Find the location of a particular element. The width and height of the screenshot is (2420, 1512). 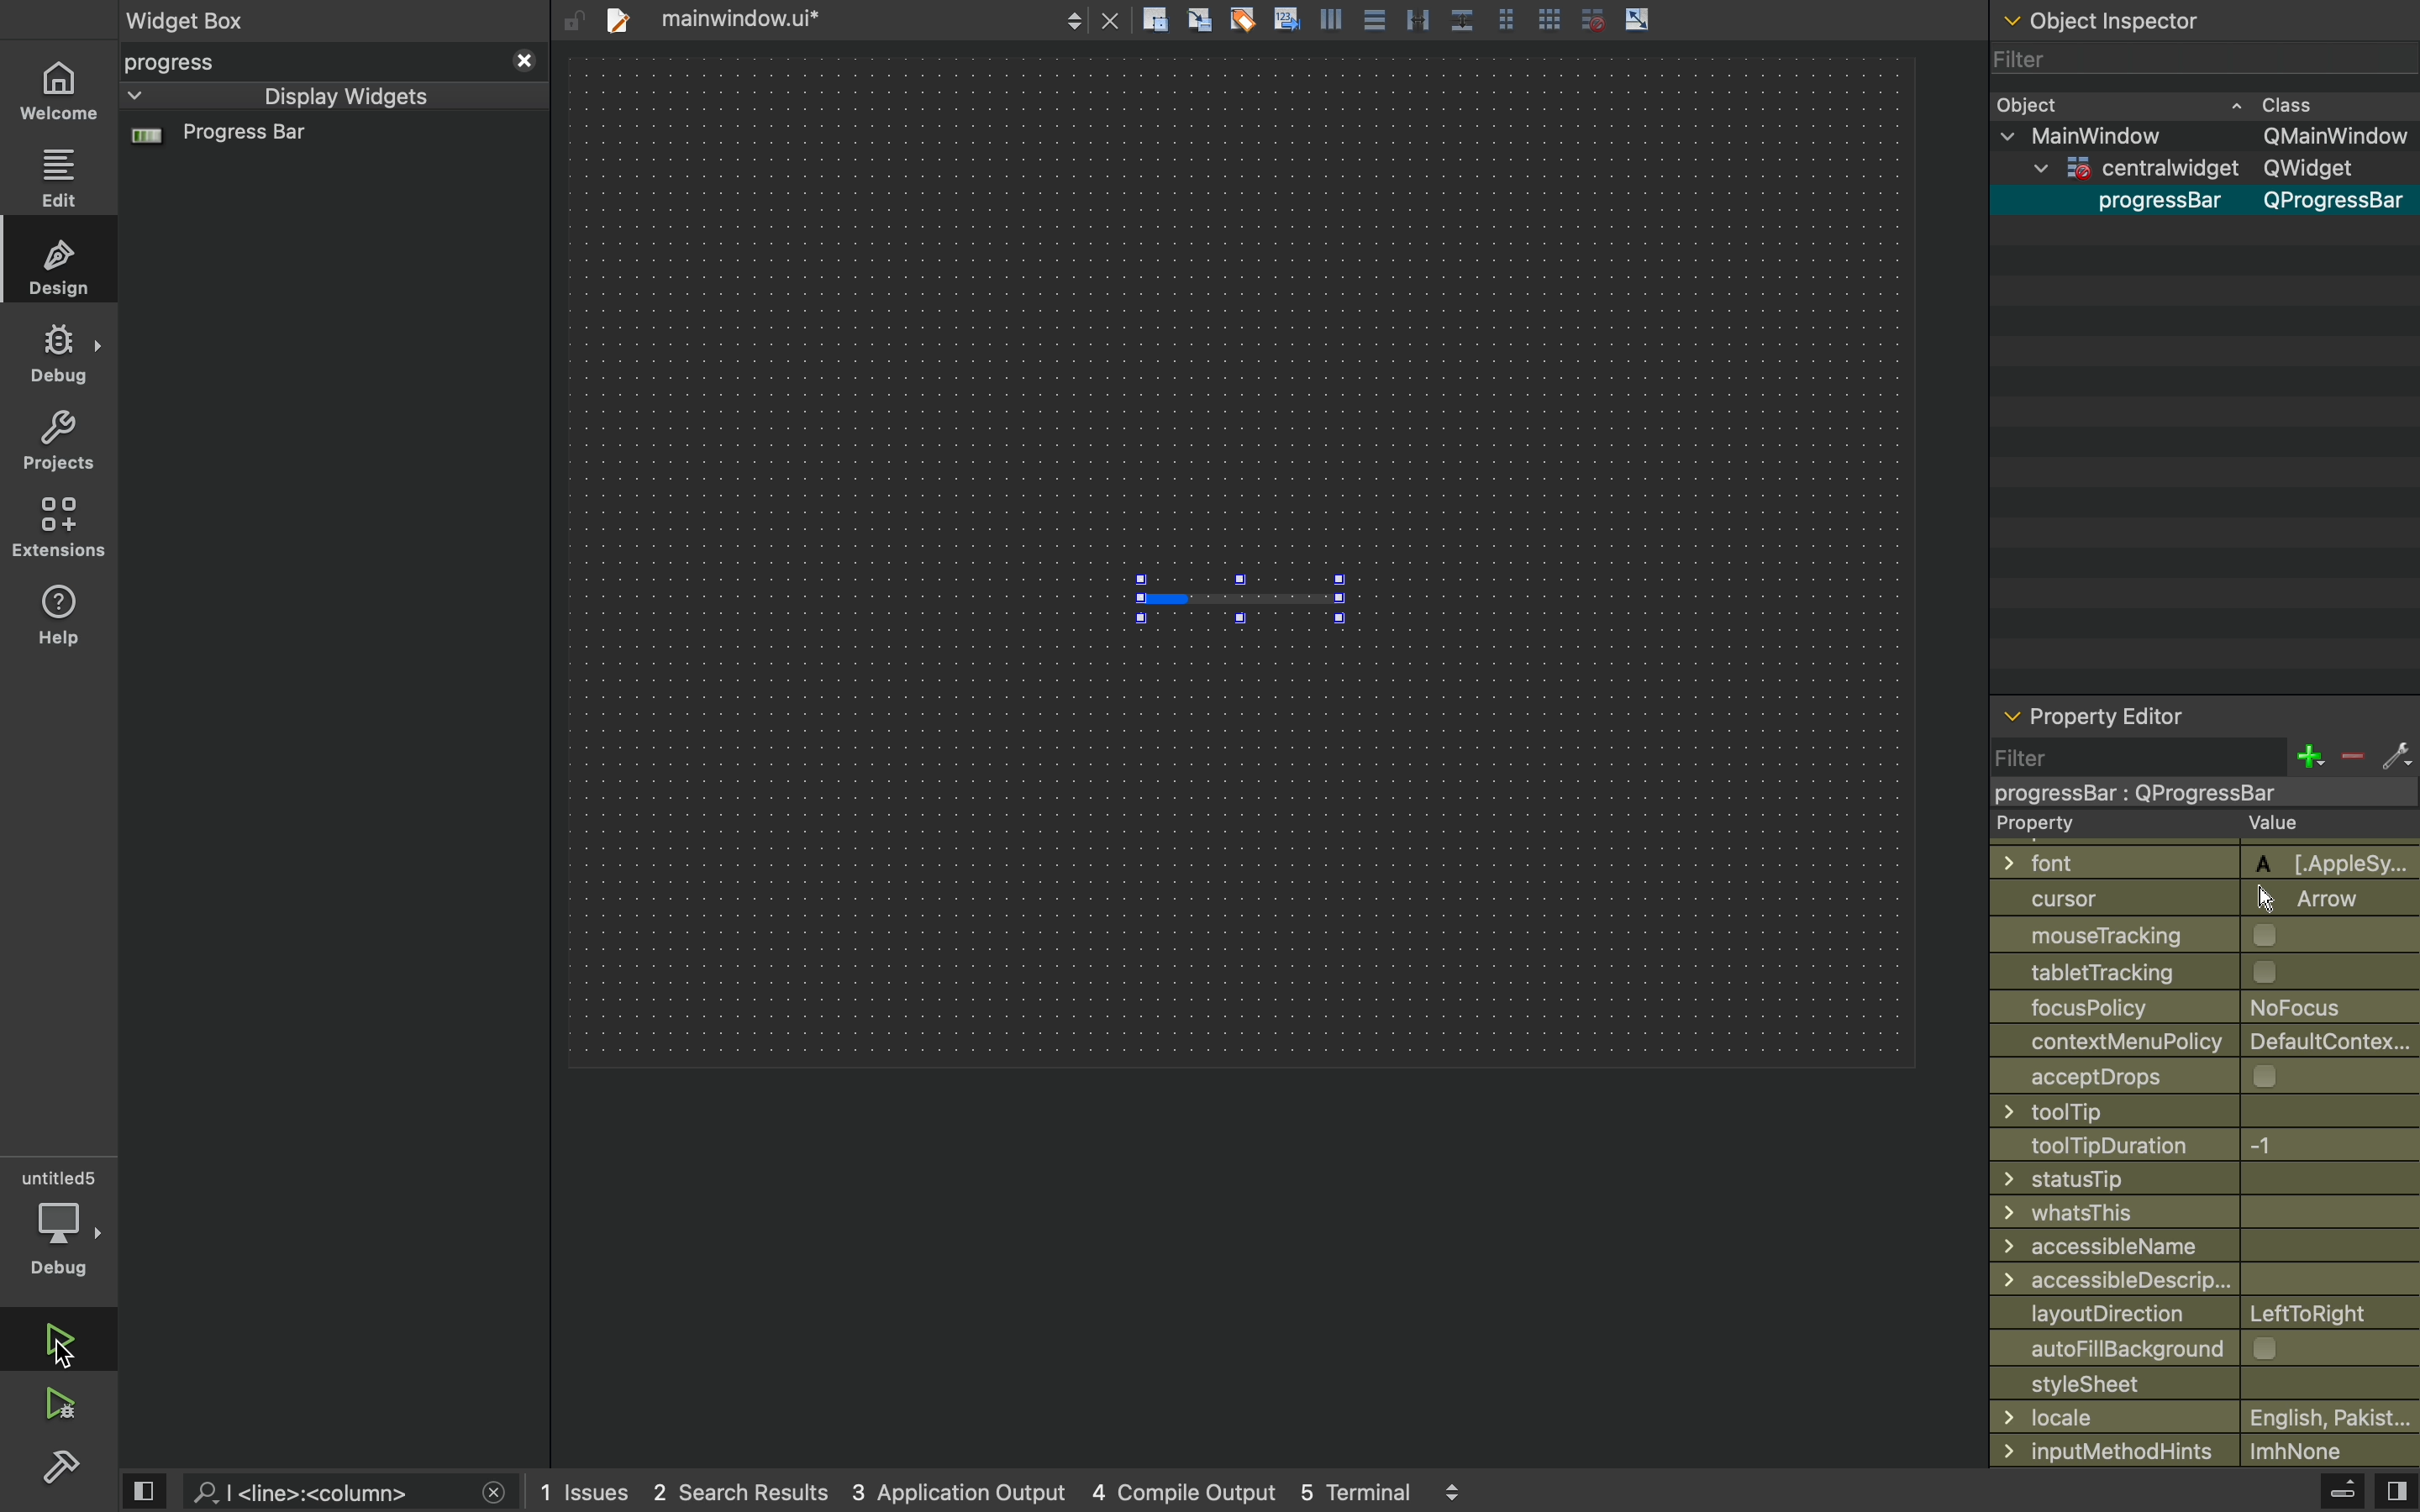

filter is located at coordinates (2203, 756).